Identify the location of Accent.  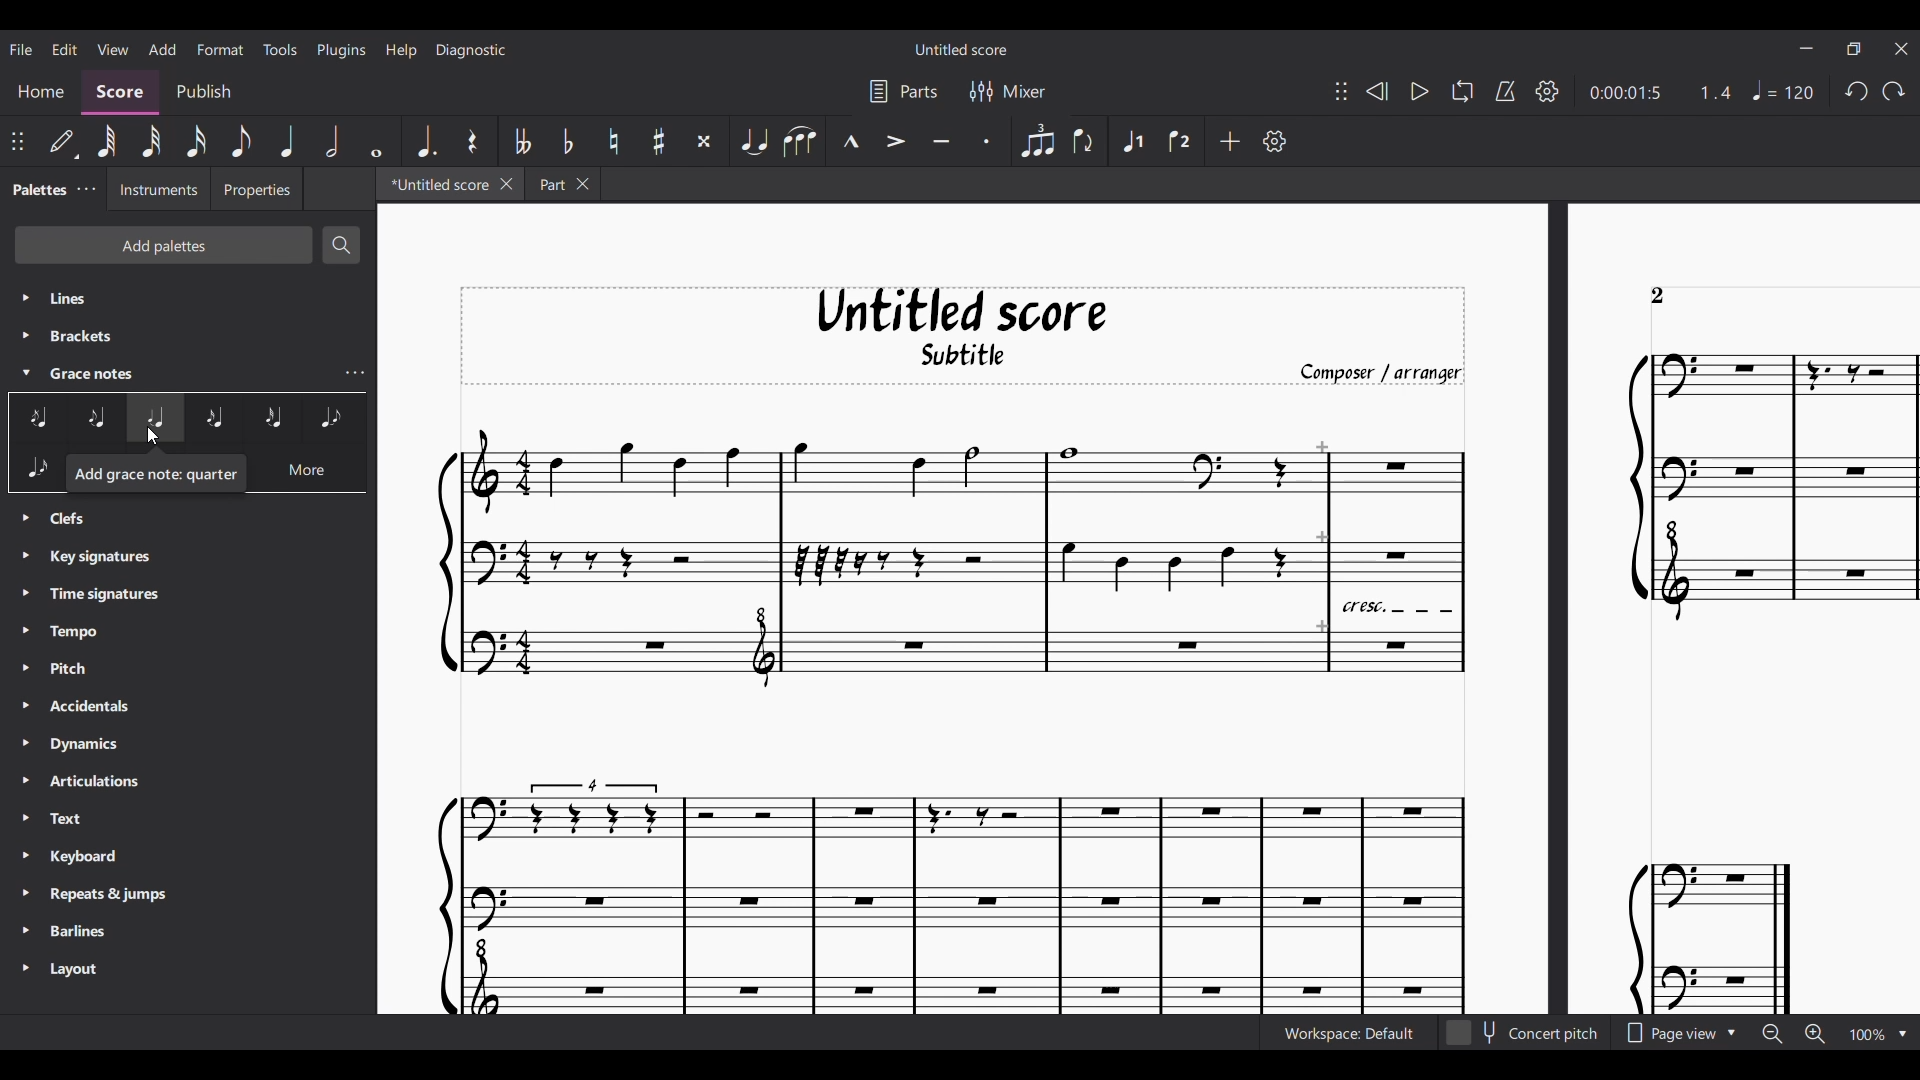
(894, 140).